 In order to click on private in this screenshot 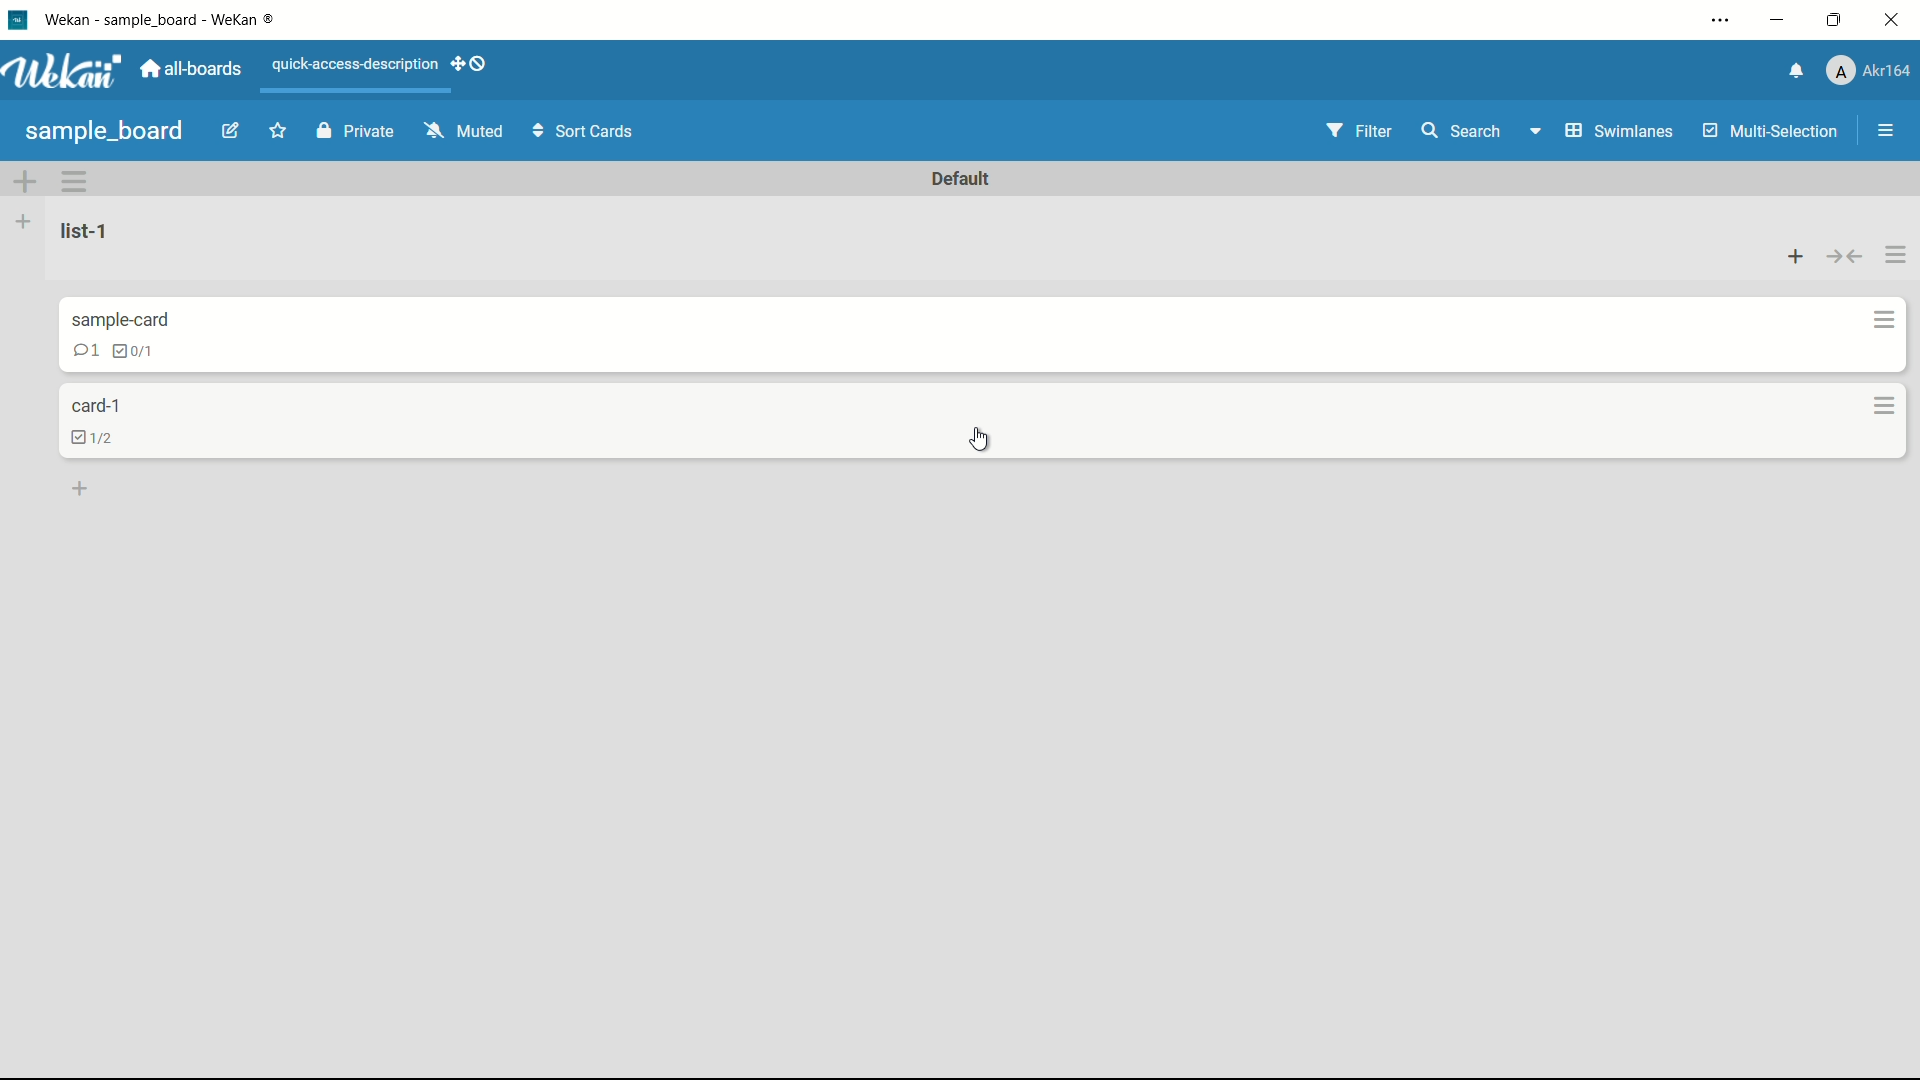, I will do `click(355, 130)`.